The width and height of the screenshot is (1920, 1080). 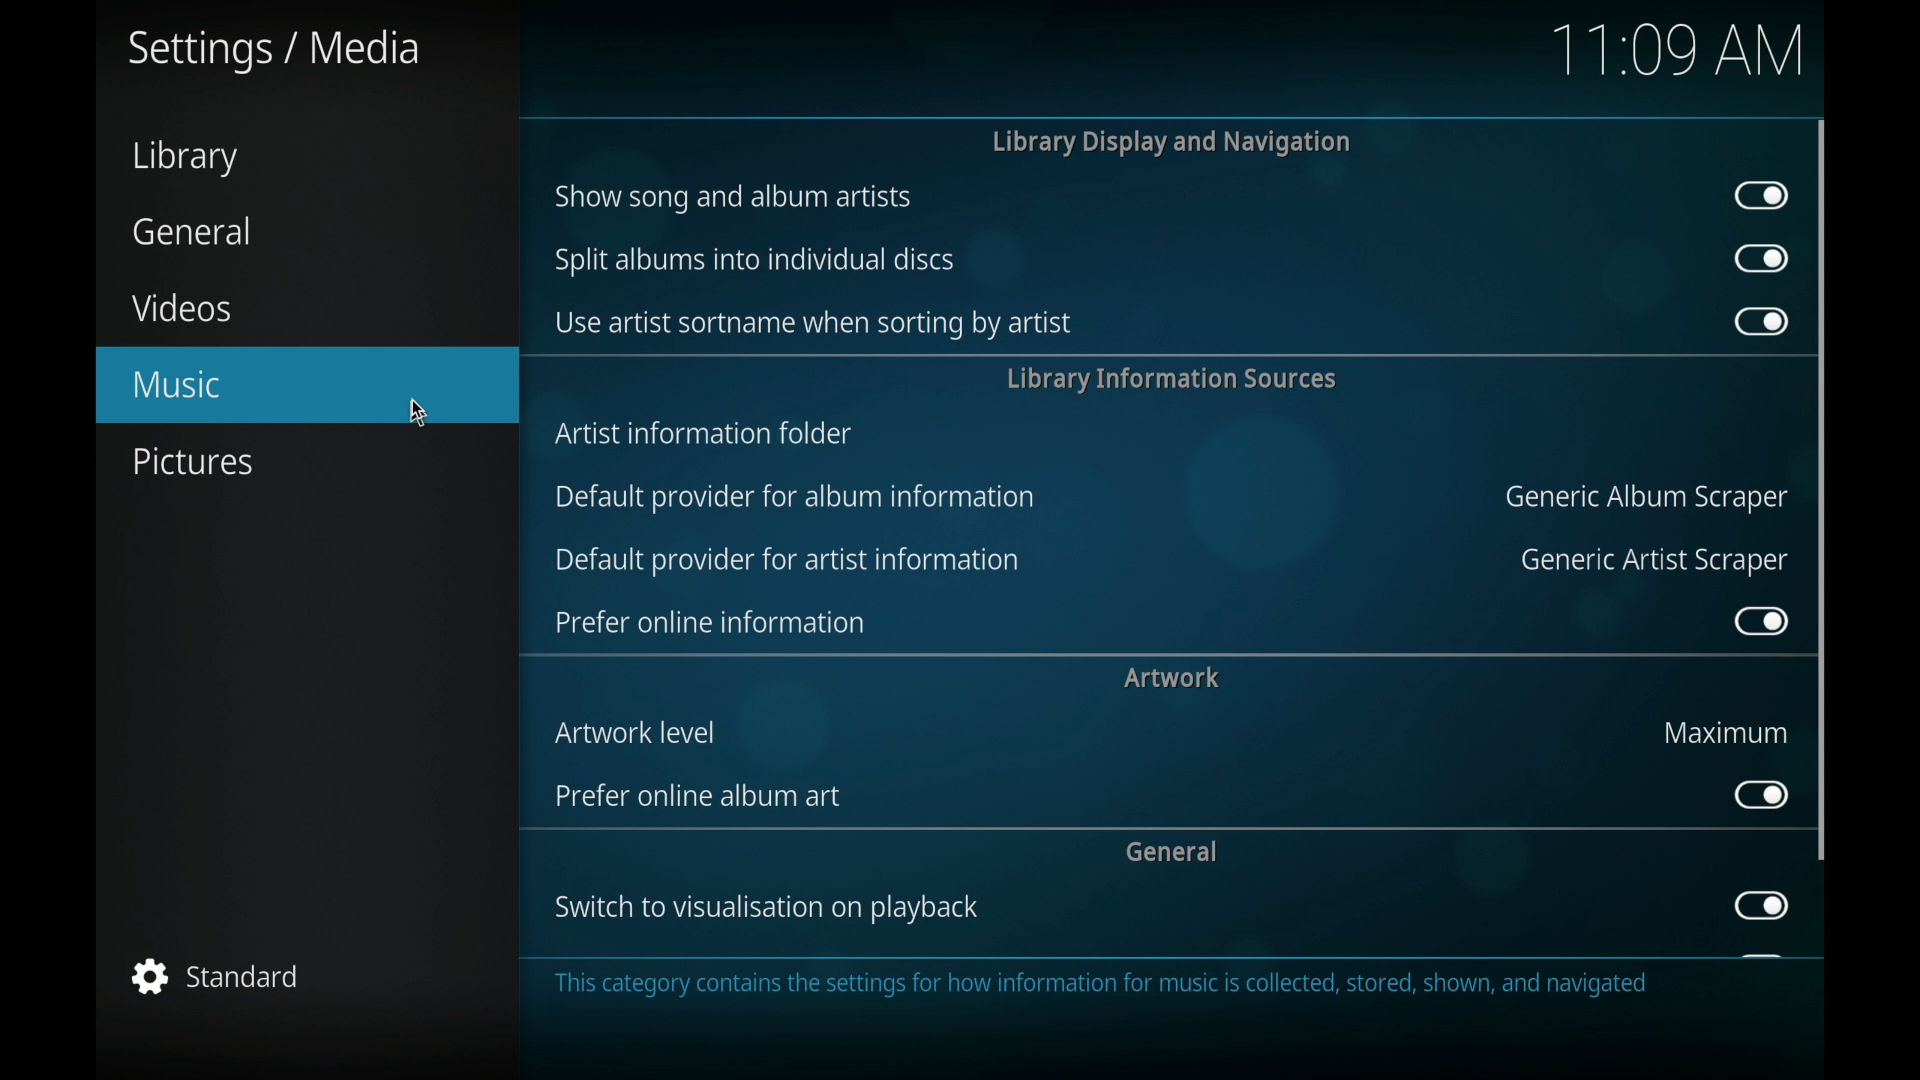 What do you see at coordinates (710, 623) in the screenshot?
I see `prefer online information` at bounding box center [710, 623].